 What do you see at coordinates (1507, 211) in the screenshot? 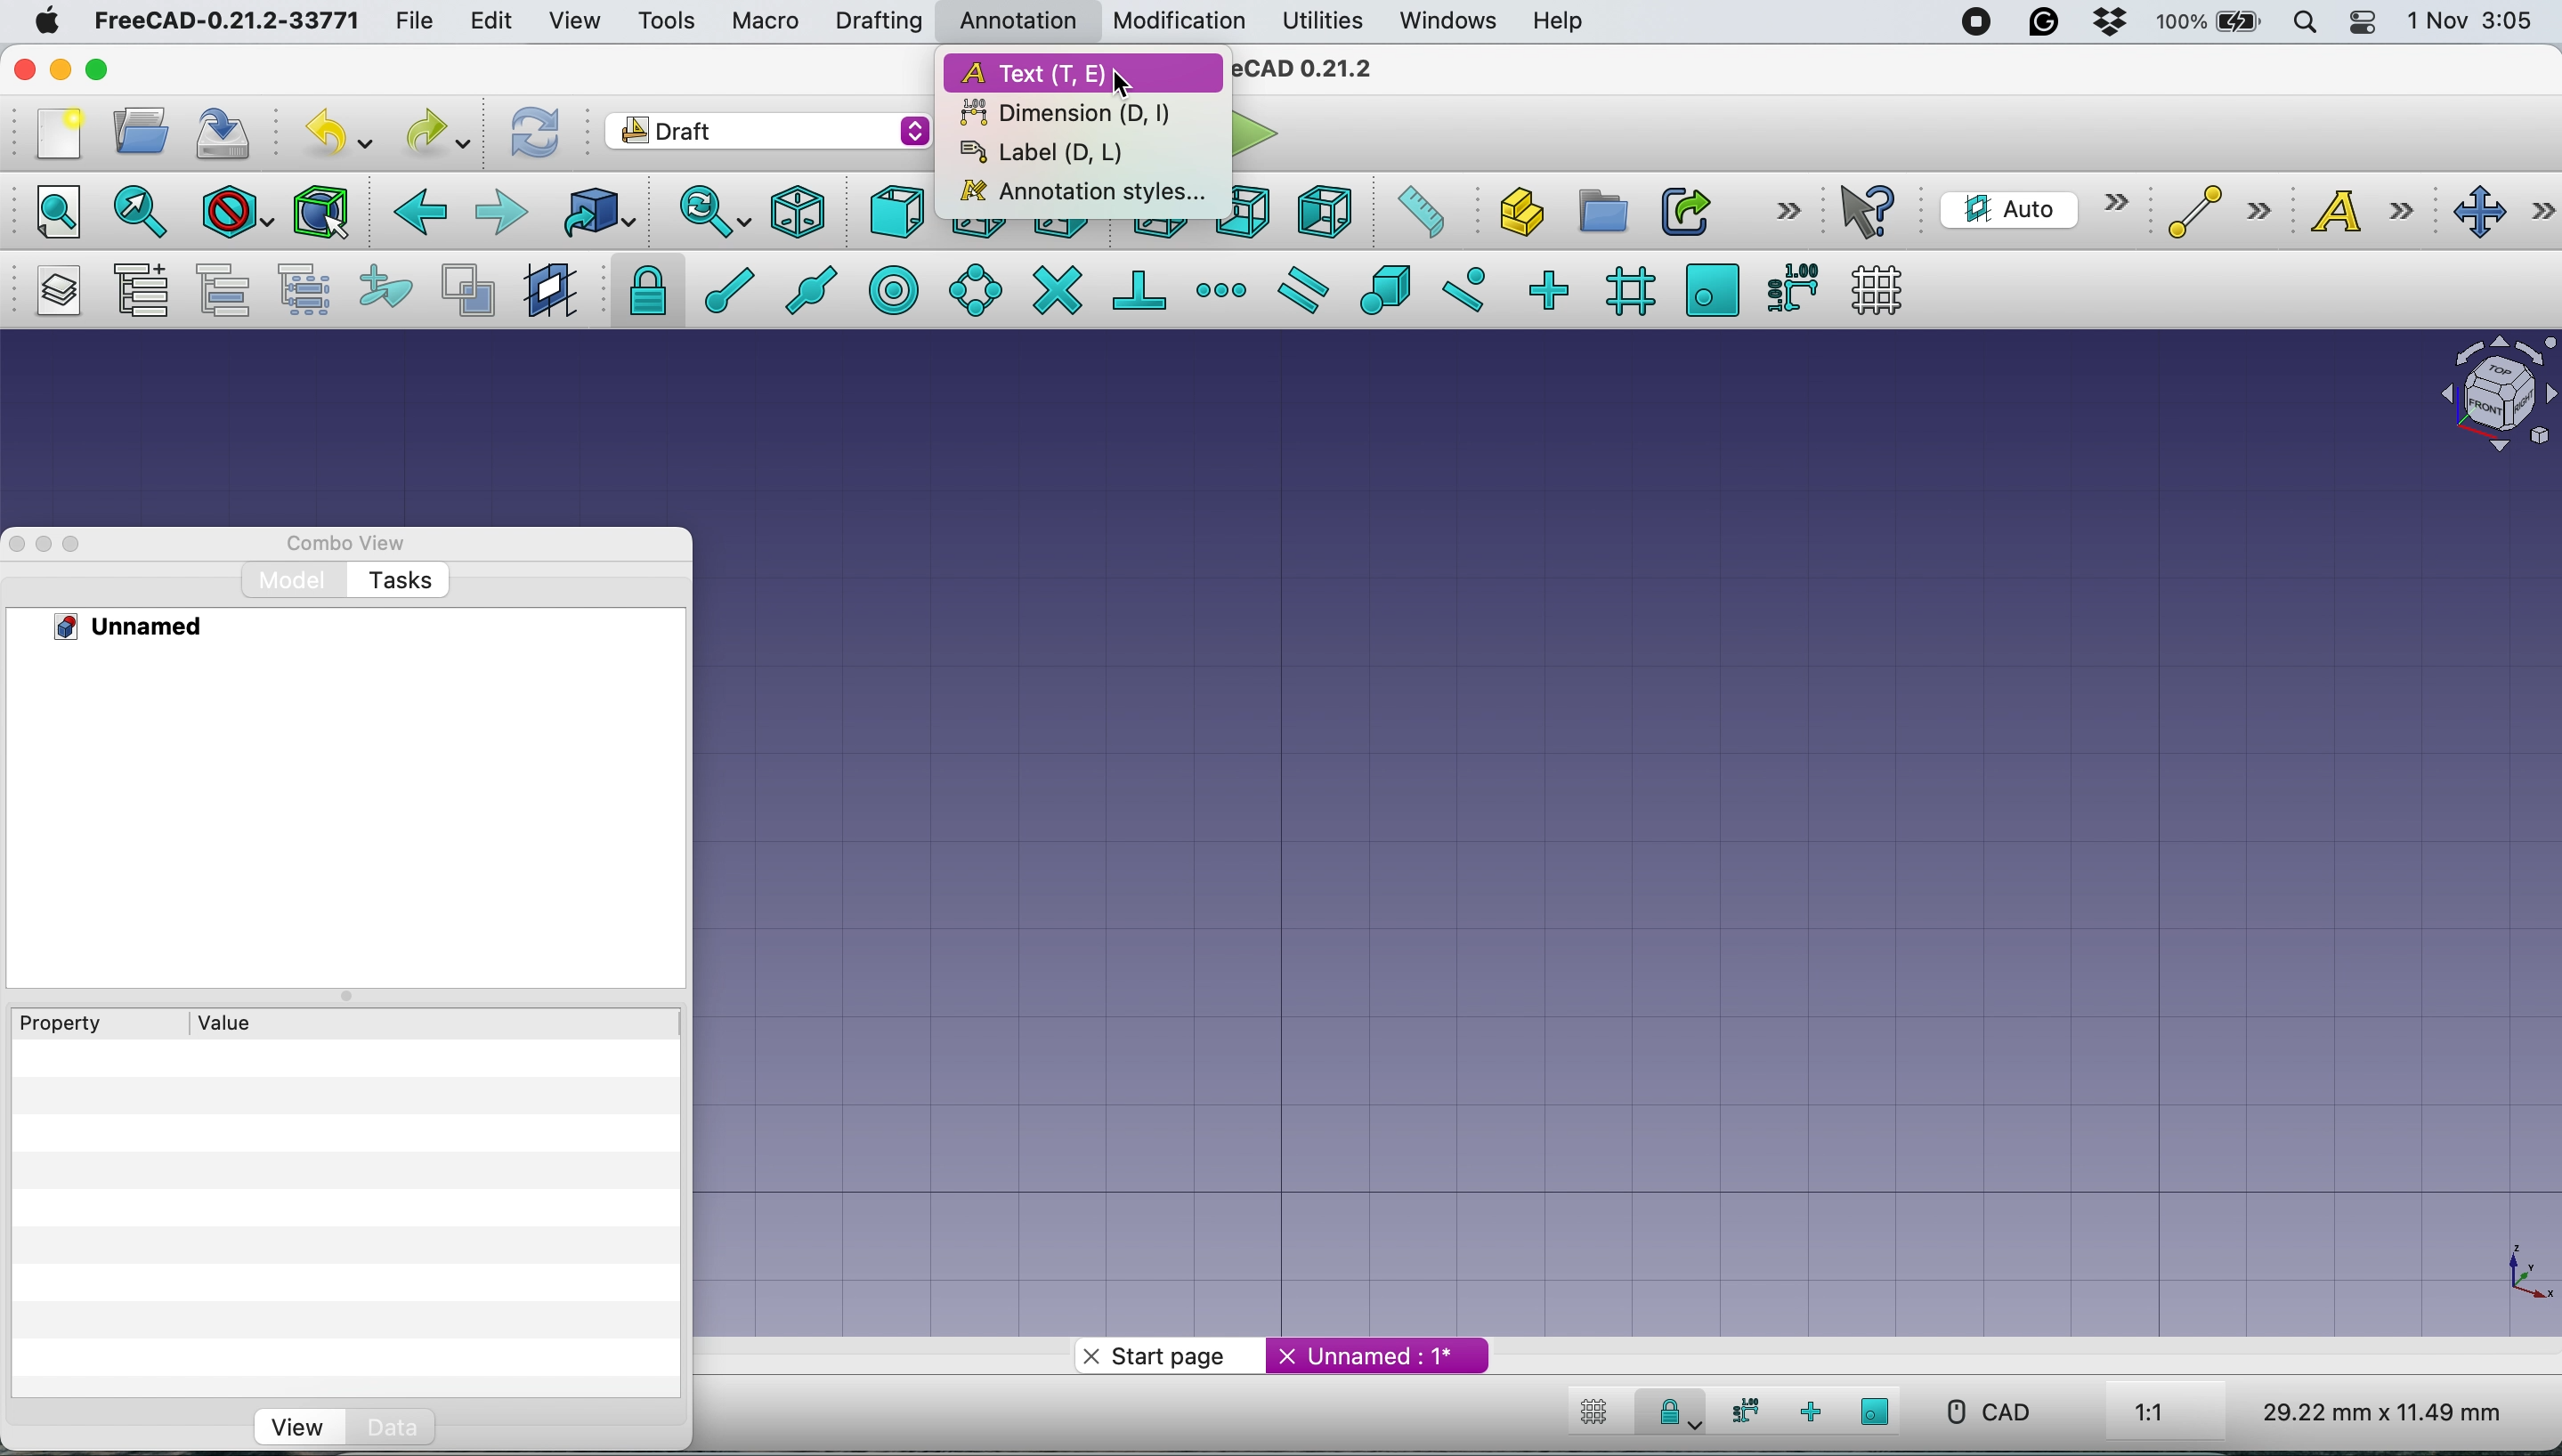
I see `create object` at bounding box center [1507, 211].